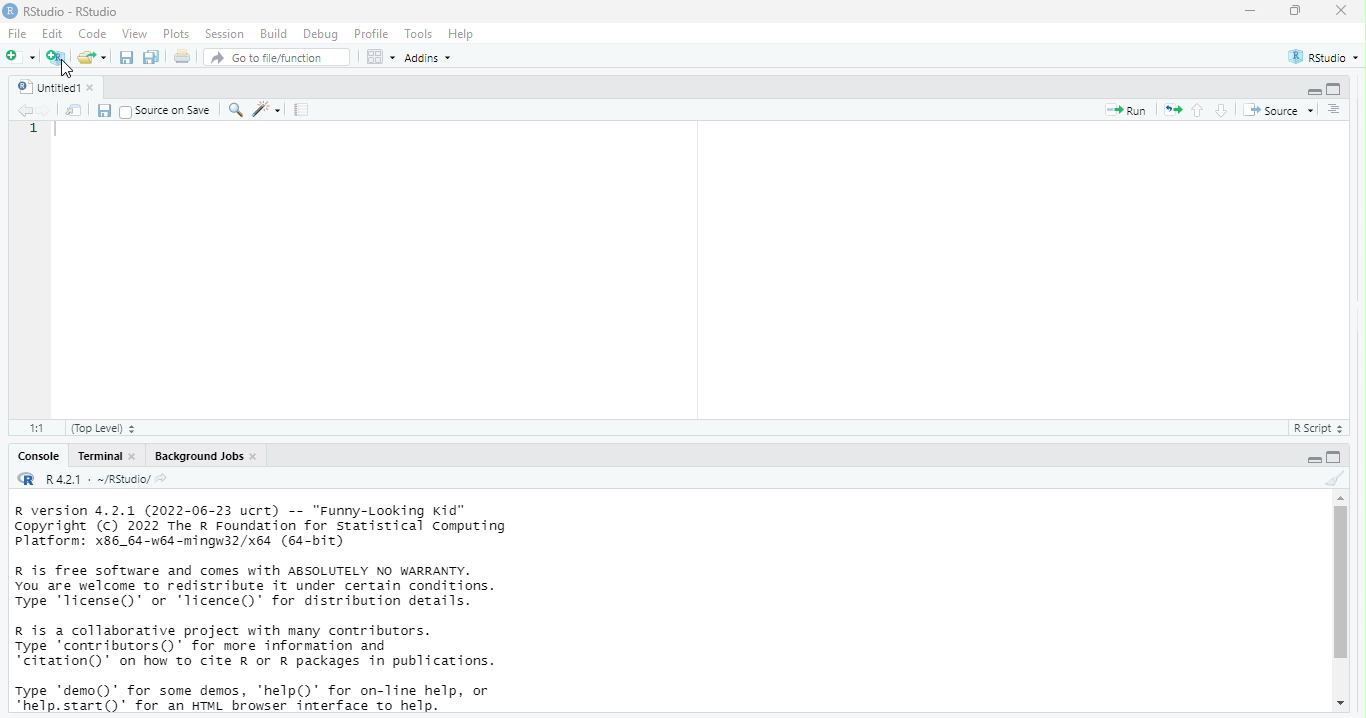  Describe the element at coordinates (41, 85) in the screenshot. I see `untitled` at that location.